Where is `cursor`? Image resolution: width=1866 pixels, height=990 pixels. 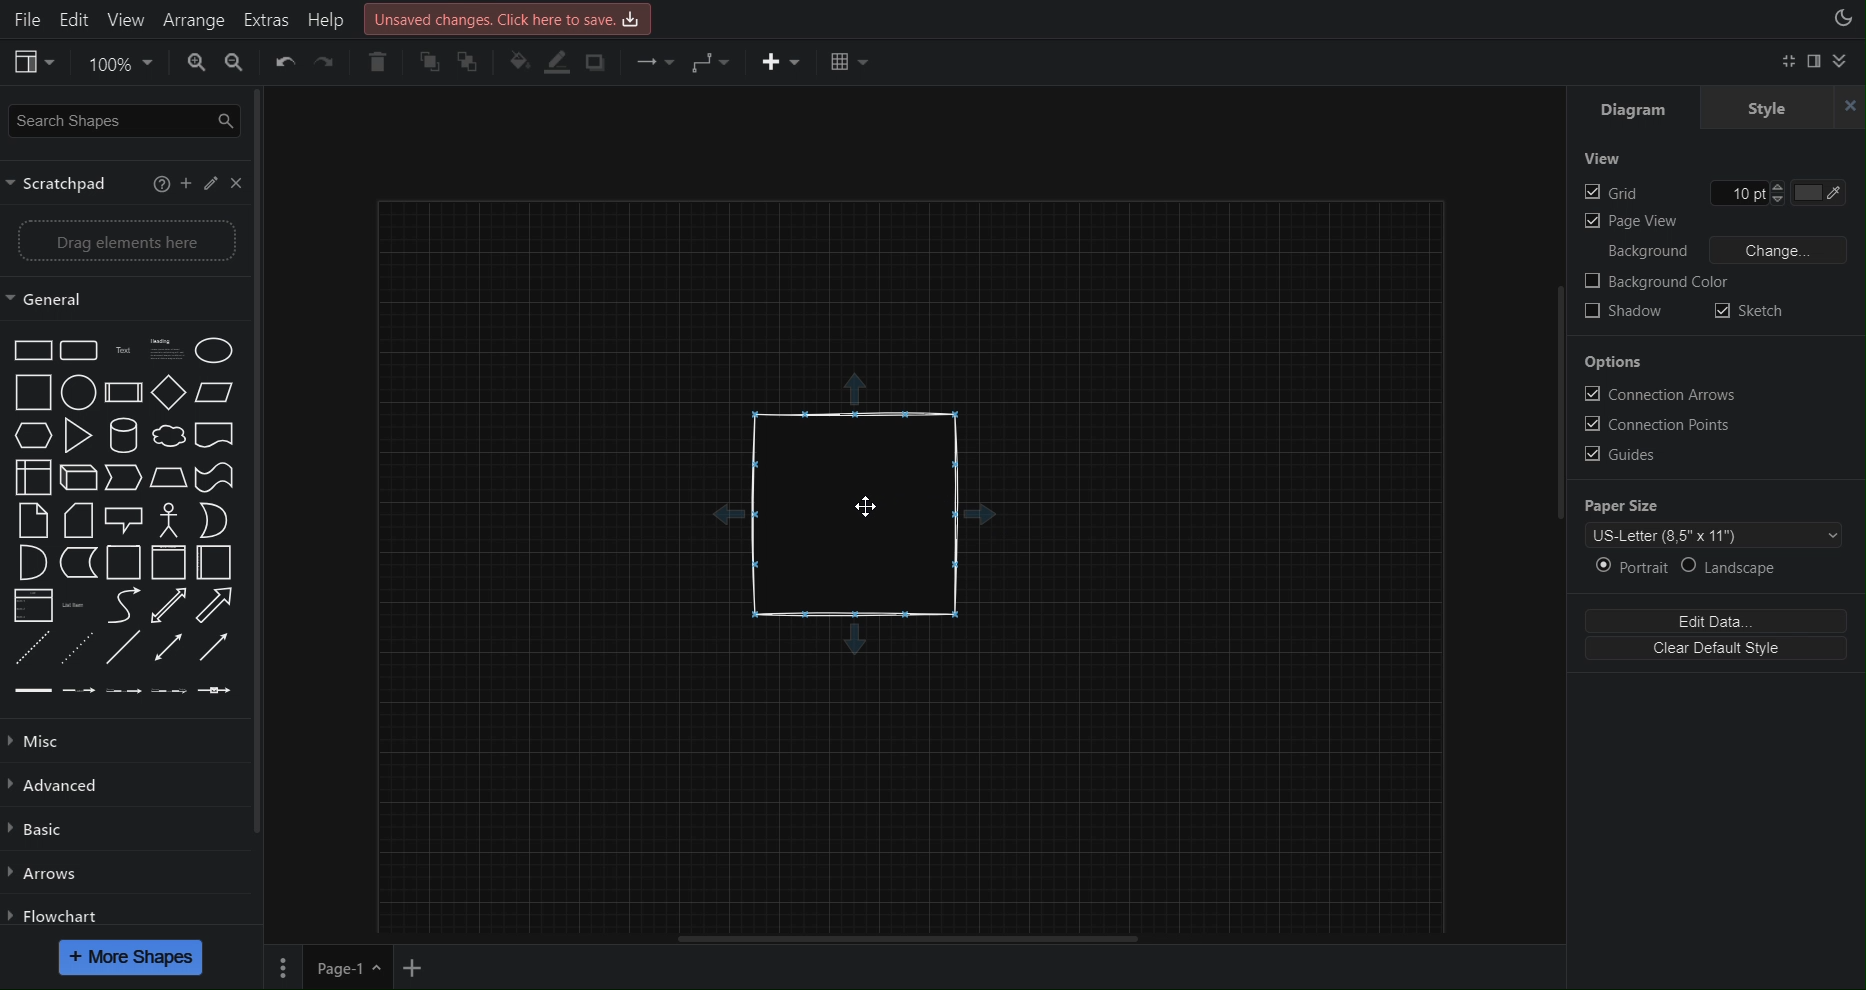
cursor is located at coordinates (874, 510).